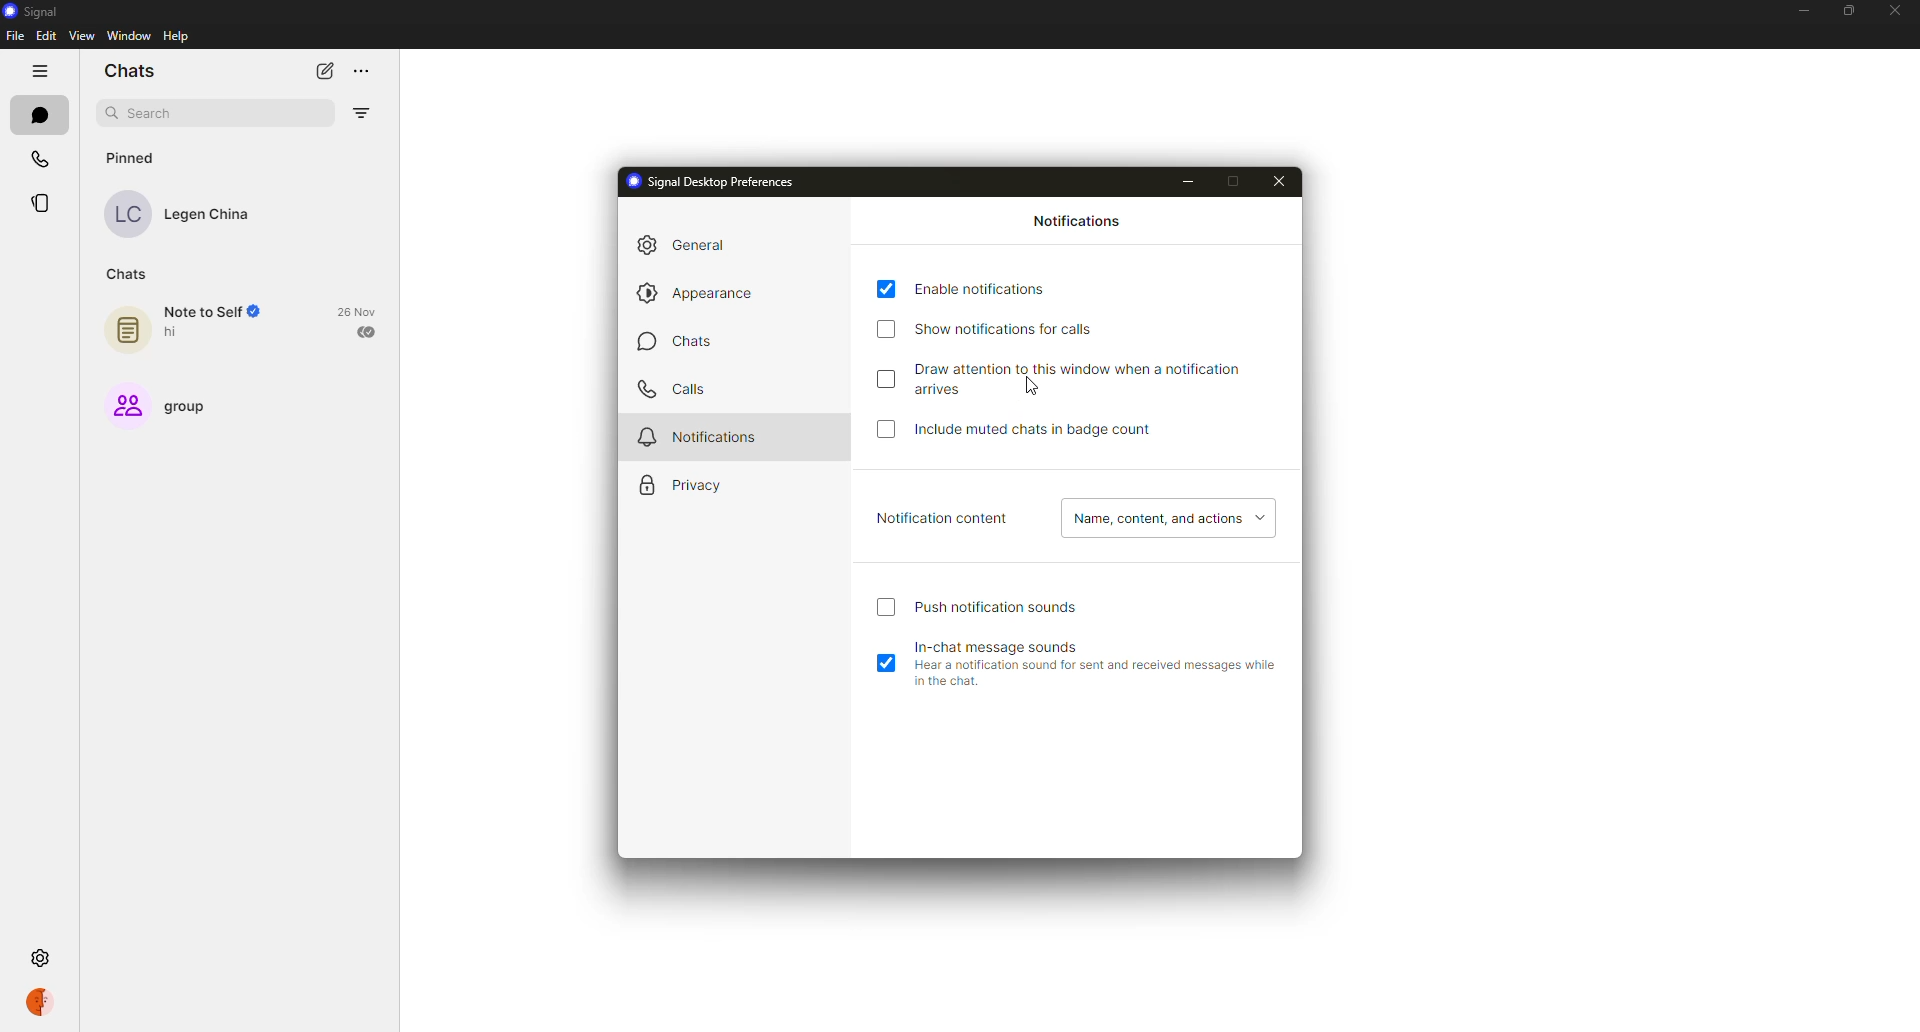 This screenshot has width=1920, height=1032. Describe the element at coordinates (942, 516) in the screenshot. I see `notification  content` at that location.